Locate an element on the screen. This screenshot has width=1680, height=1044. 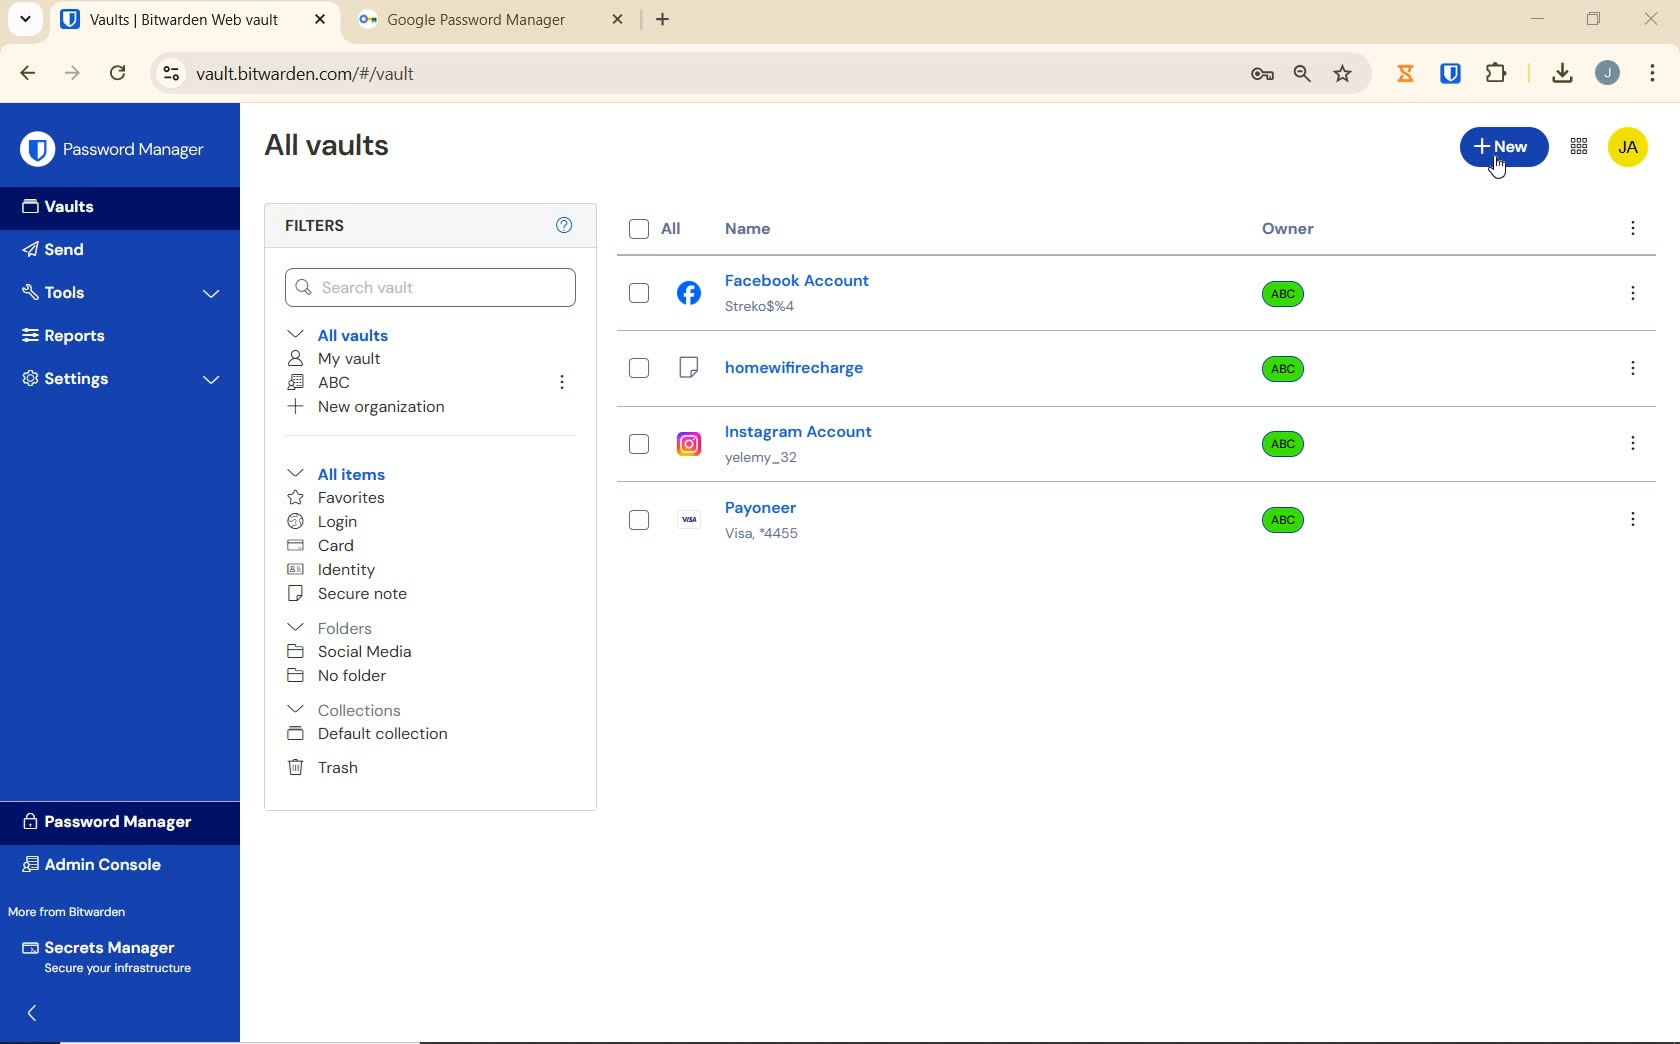
option is located at coordinates (1637, 446).